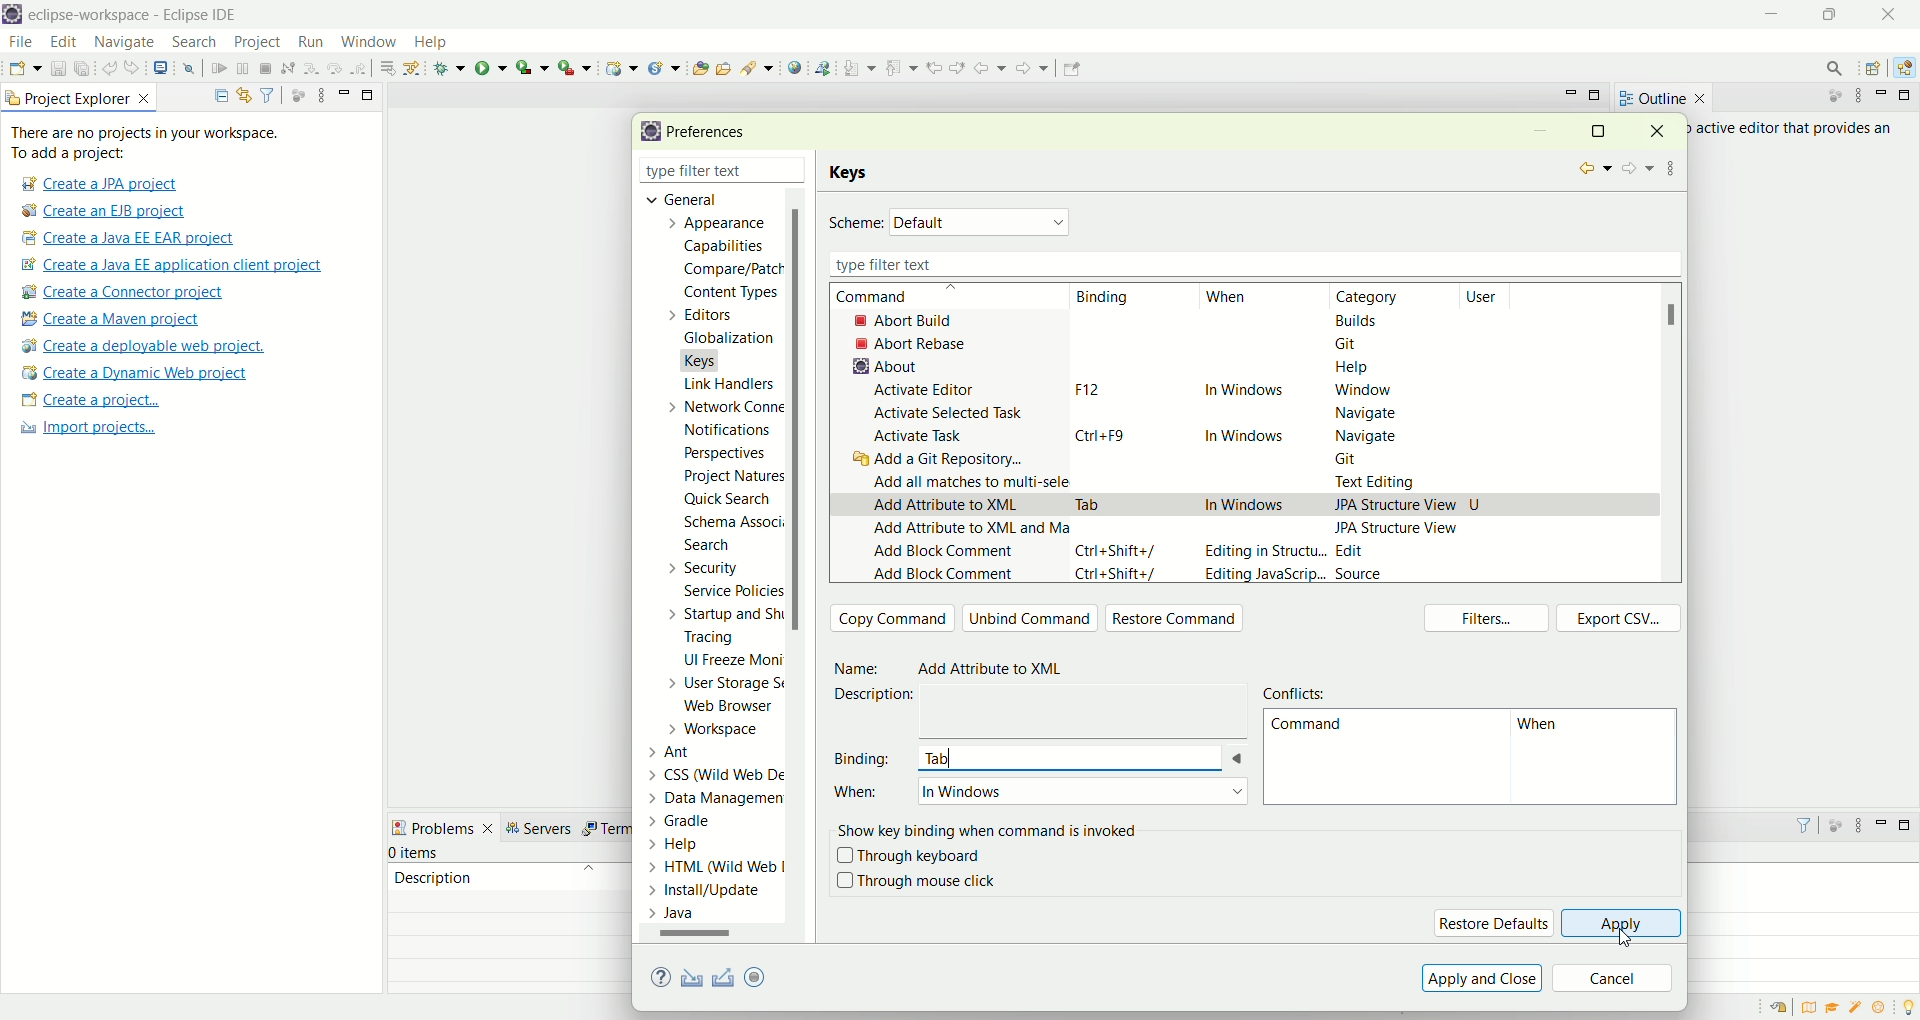  Describe the element at coordinates (1678, 315) in the screenshot. I see `scroll bar` at that location.